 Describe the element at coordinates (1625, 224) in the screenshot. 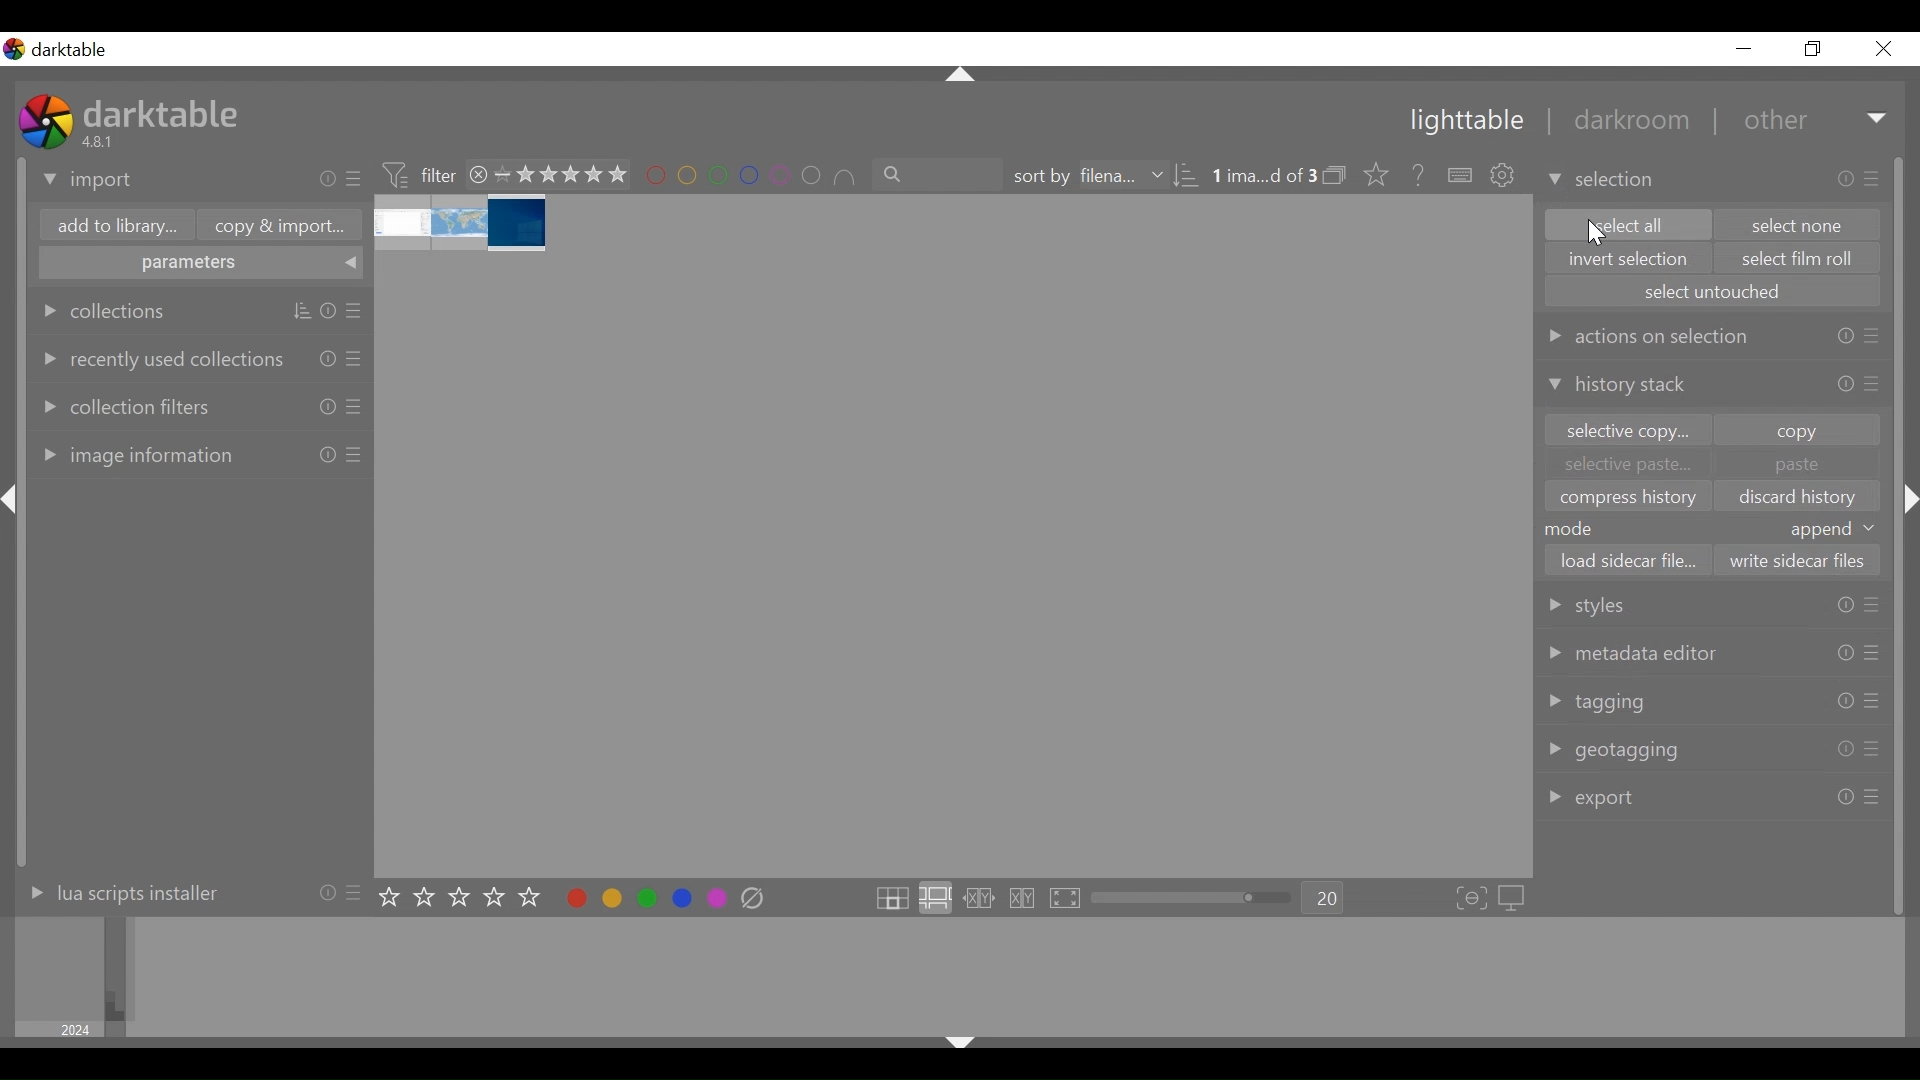

I see `select all` at that location.